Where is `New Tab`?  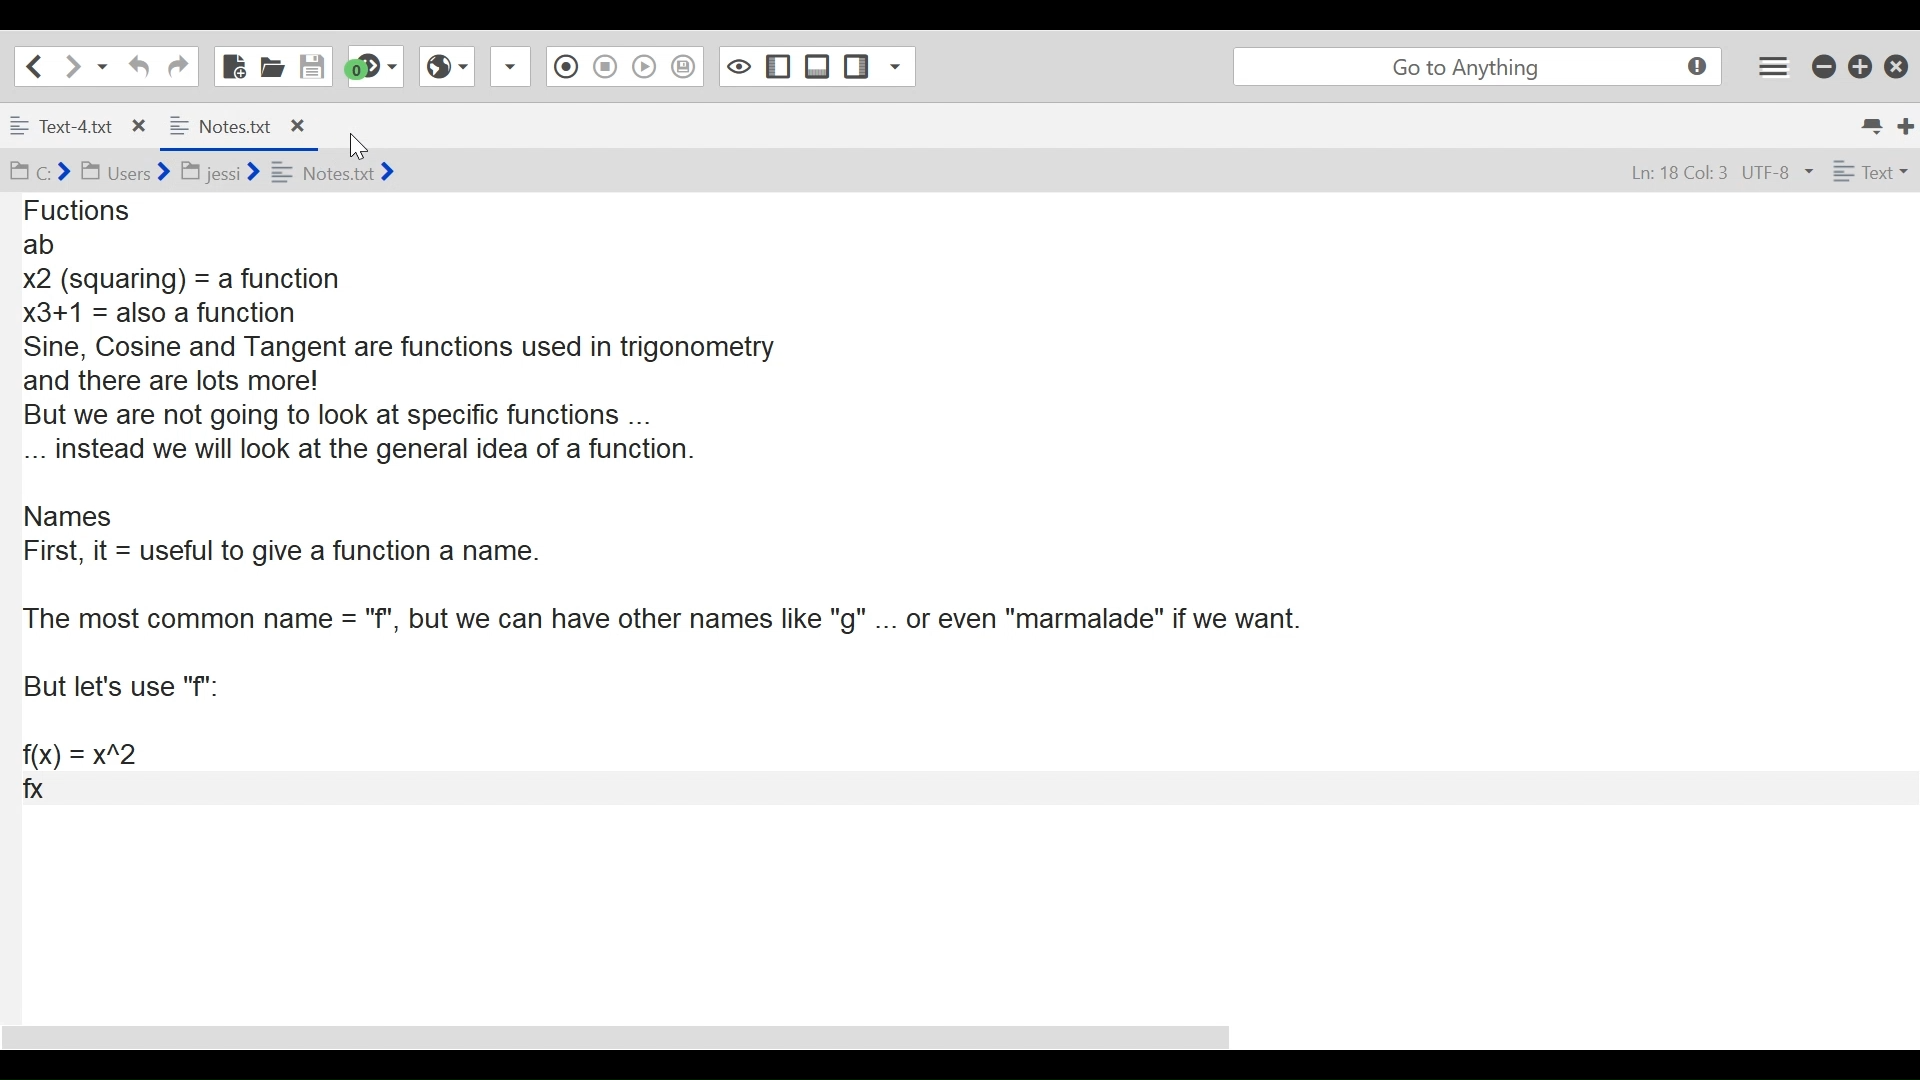 New Tab is located at coordinates (1906, 123).